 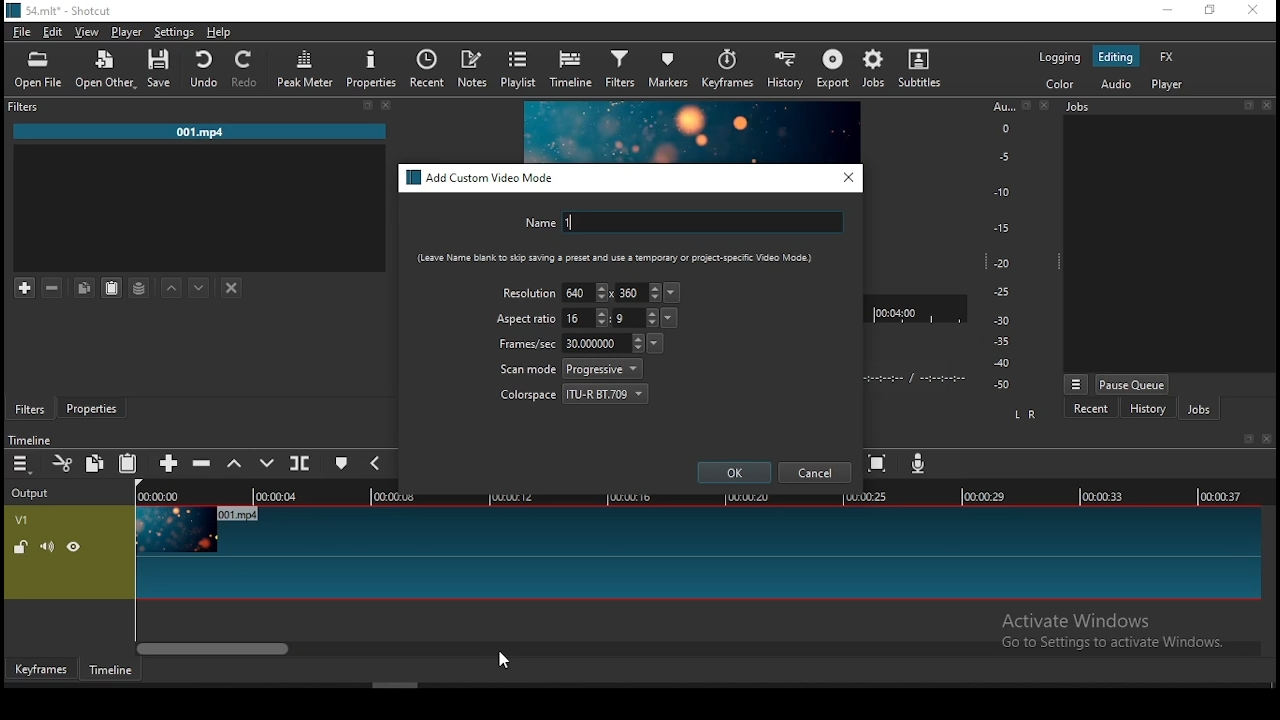 What do you see at coordinates (998, 342) in the screenshot?
I see `-35` at bounding box center [998, 342].